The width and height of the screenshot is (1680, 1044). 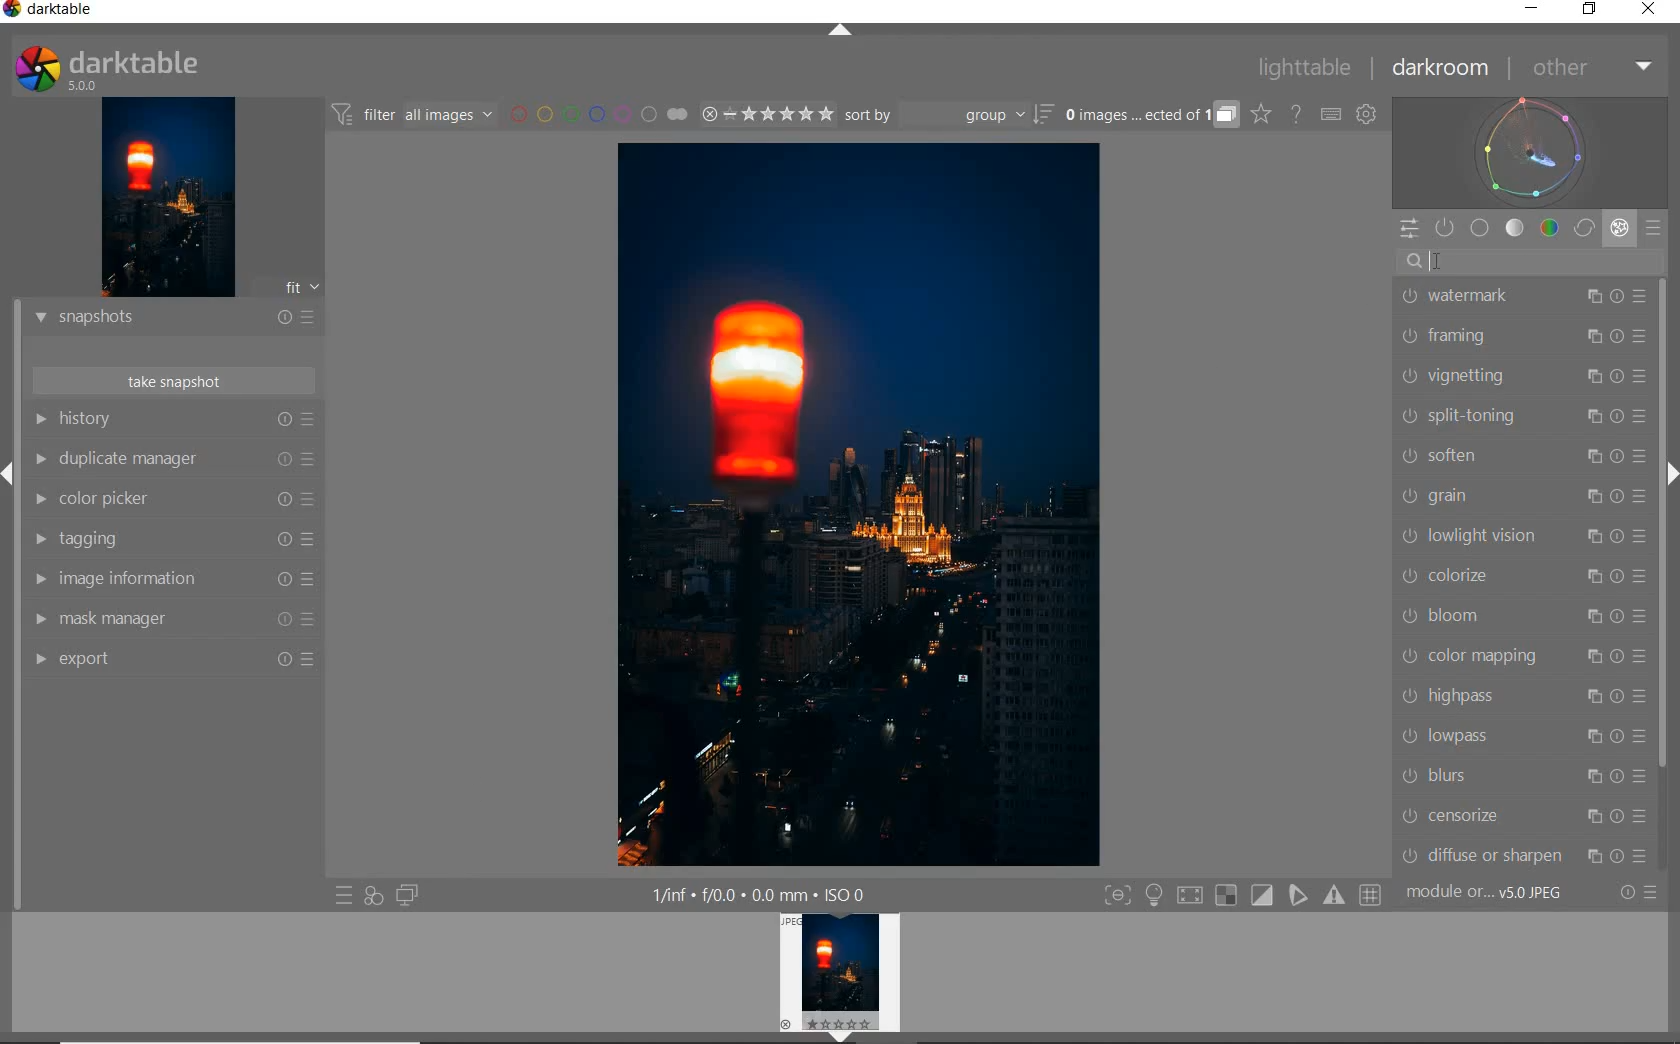 I want to click on TOGGLE MODES, so click(x=1243, y=895).